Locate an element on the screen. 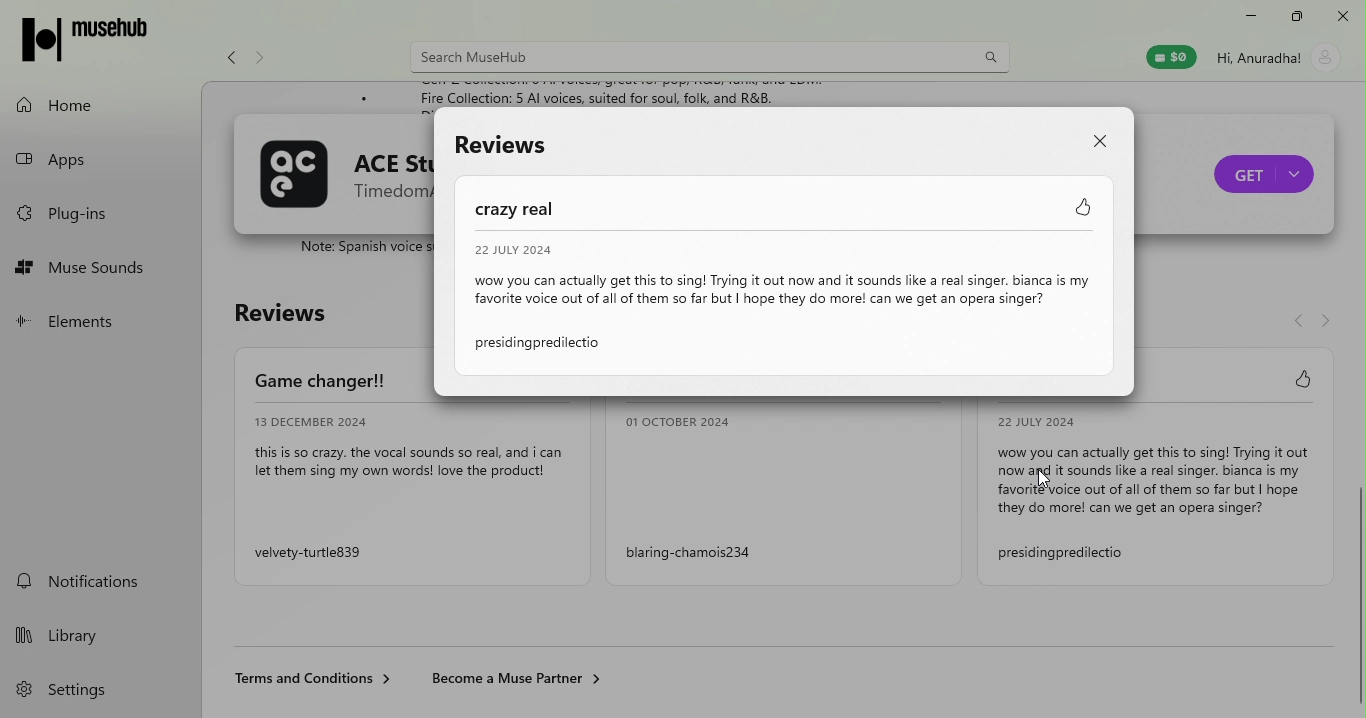 The image size is (1366, 718). review is located at coordinates (414, 498).